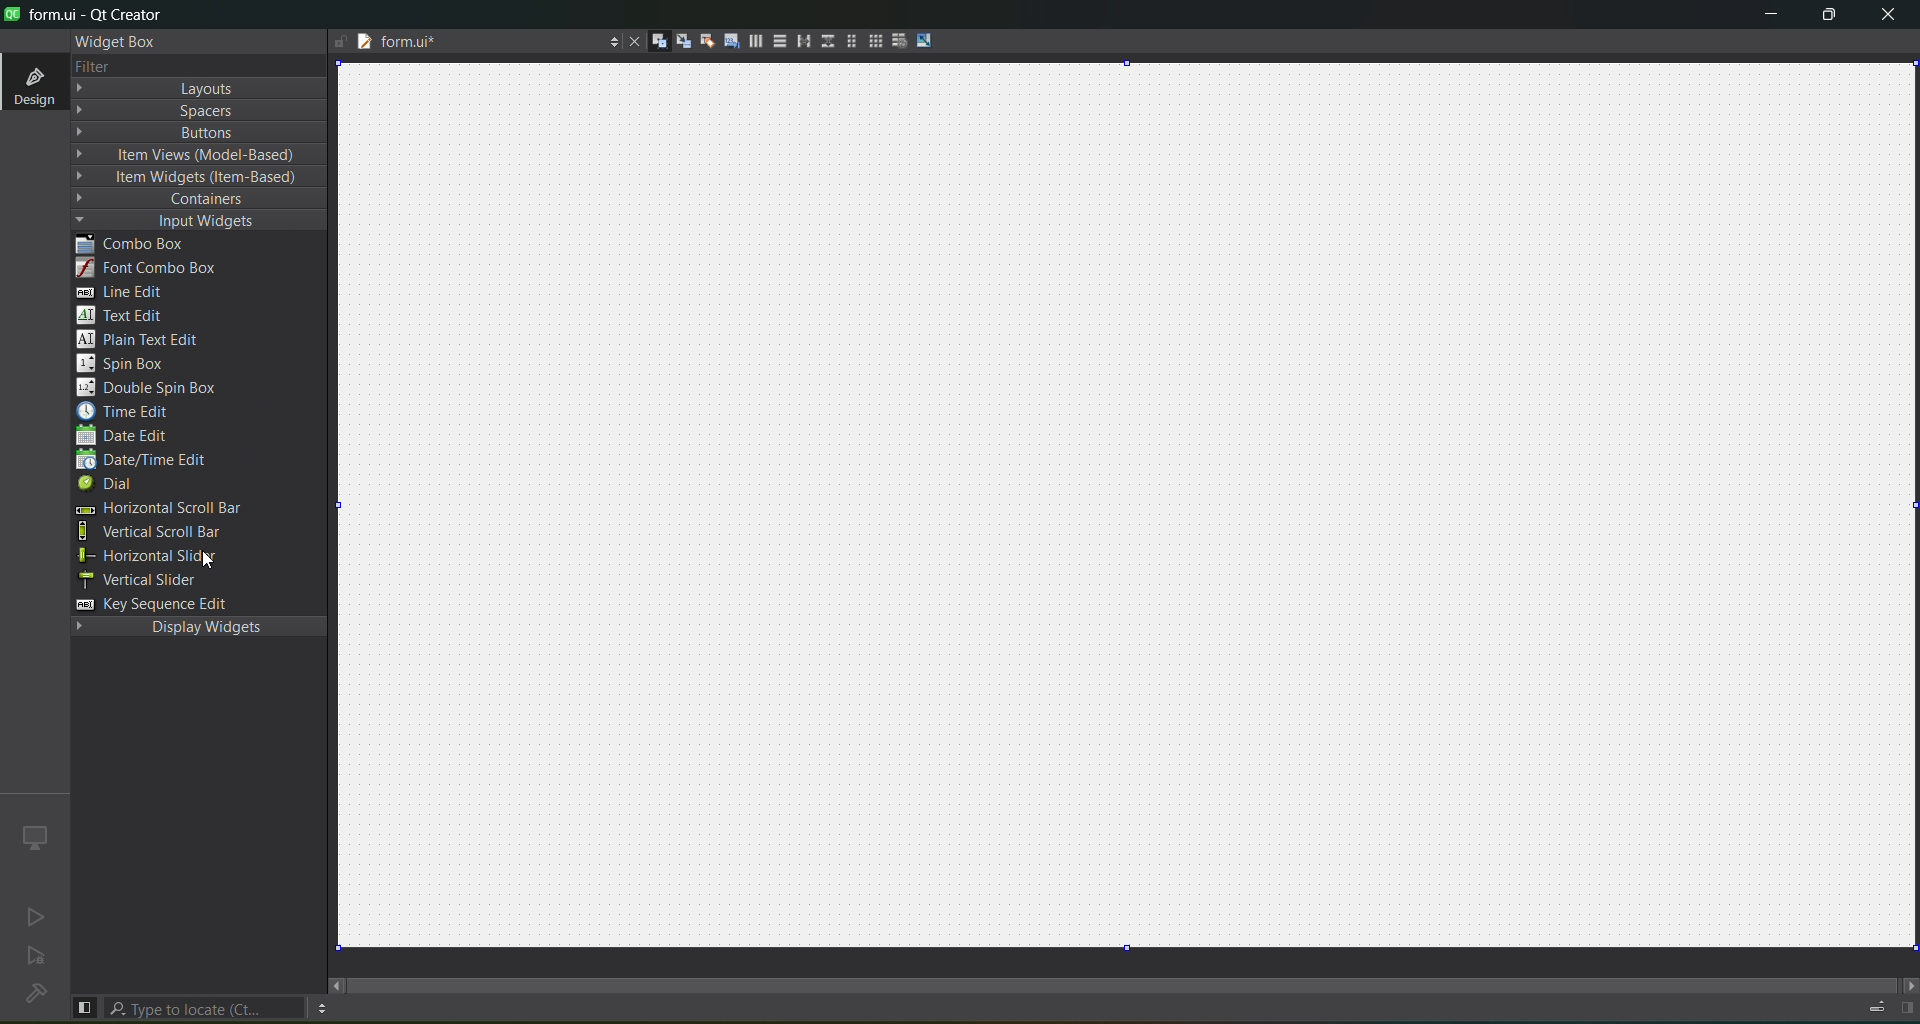 The image size is (1920, 1024). What do you see at coordinates (172, 111) in the screenshot?
I see `spaces` at bounding box center [172, 111].